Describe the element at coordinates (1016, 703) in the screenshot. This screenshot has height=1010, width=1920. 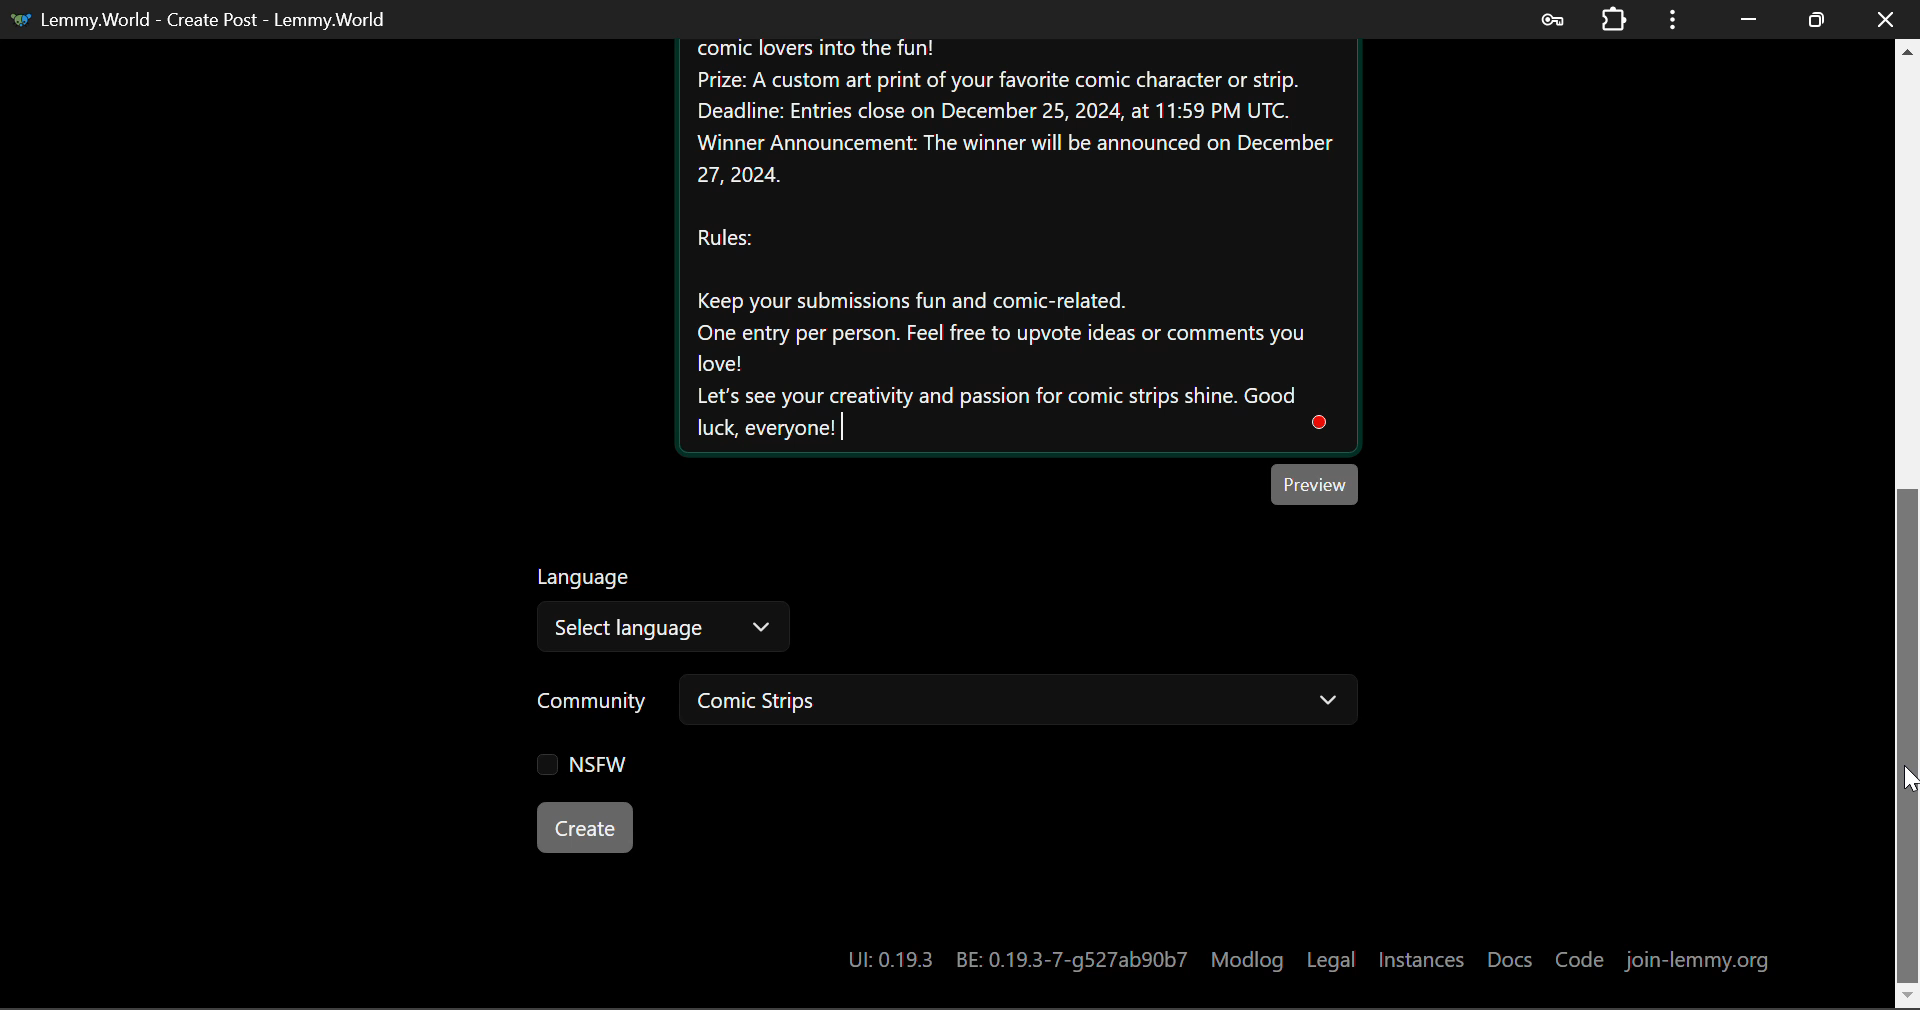
I see `Comic Strips` at that location.